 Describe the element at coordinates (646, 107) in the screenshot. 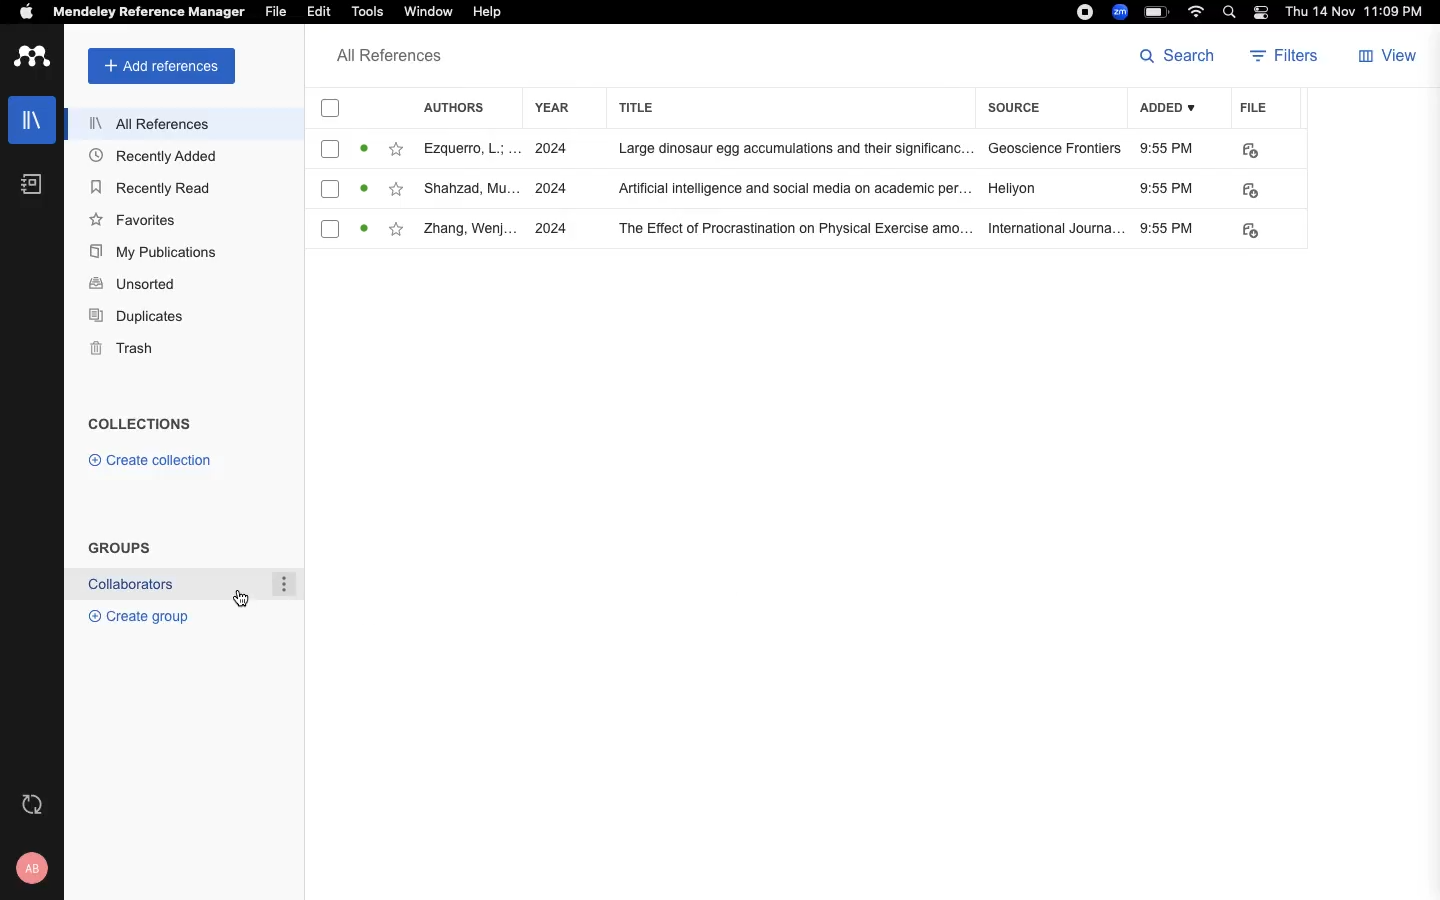

I see `title` at that location.